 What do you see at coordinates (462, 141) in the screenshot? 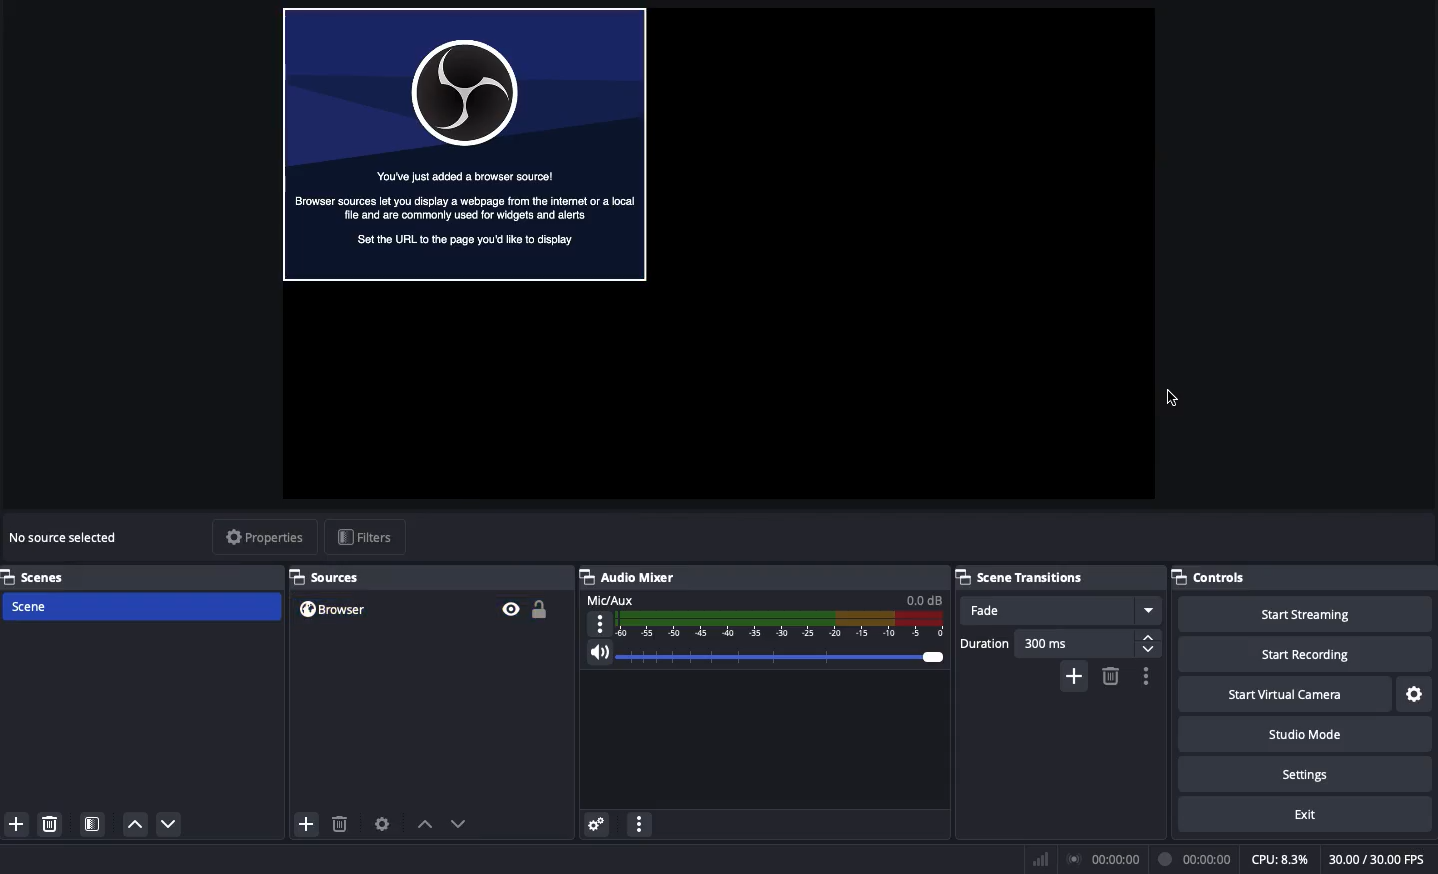
I see `Browser` at bounding box center [462, 141].